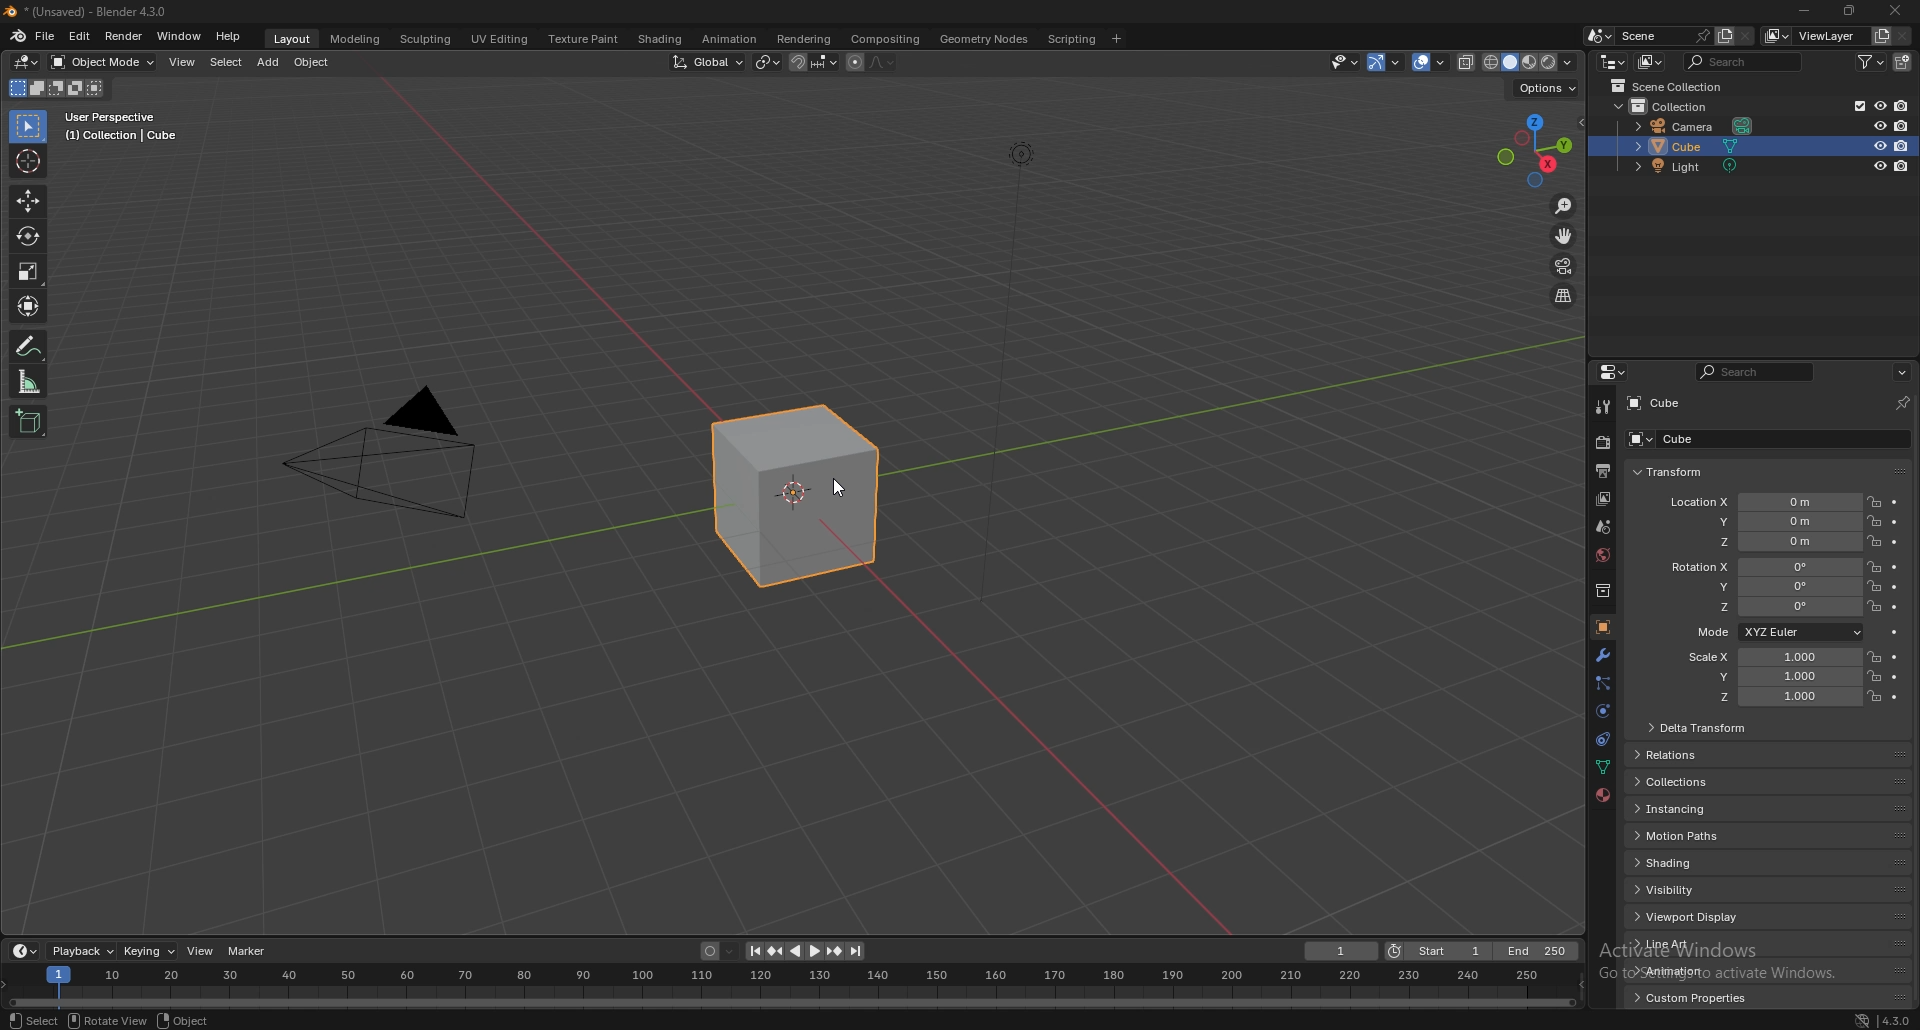  Describe the element at coordinates (1874, 695) in the screenshot. I see `lock location` at that location.